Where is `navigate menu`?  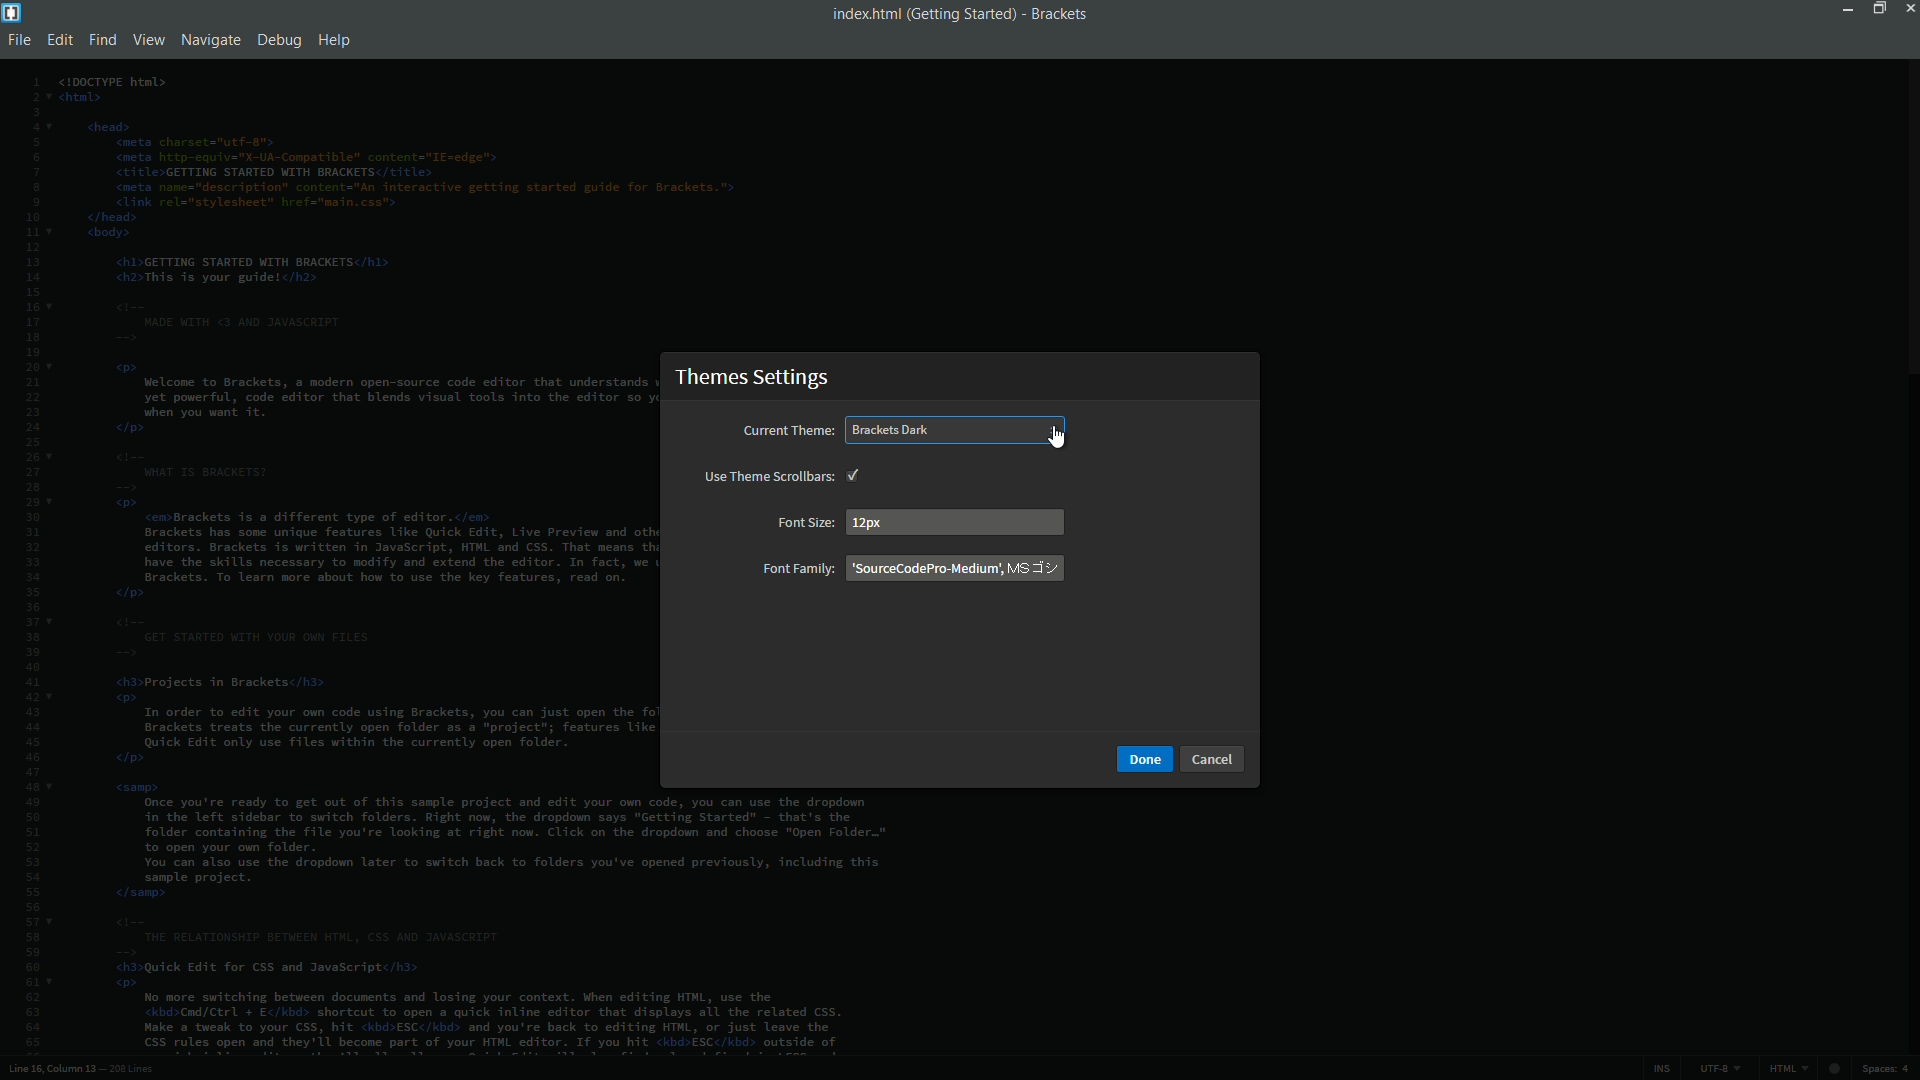 navigate menu is located at coordinates (209, 40).